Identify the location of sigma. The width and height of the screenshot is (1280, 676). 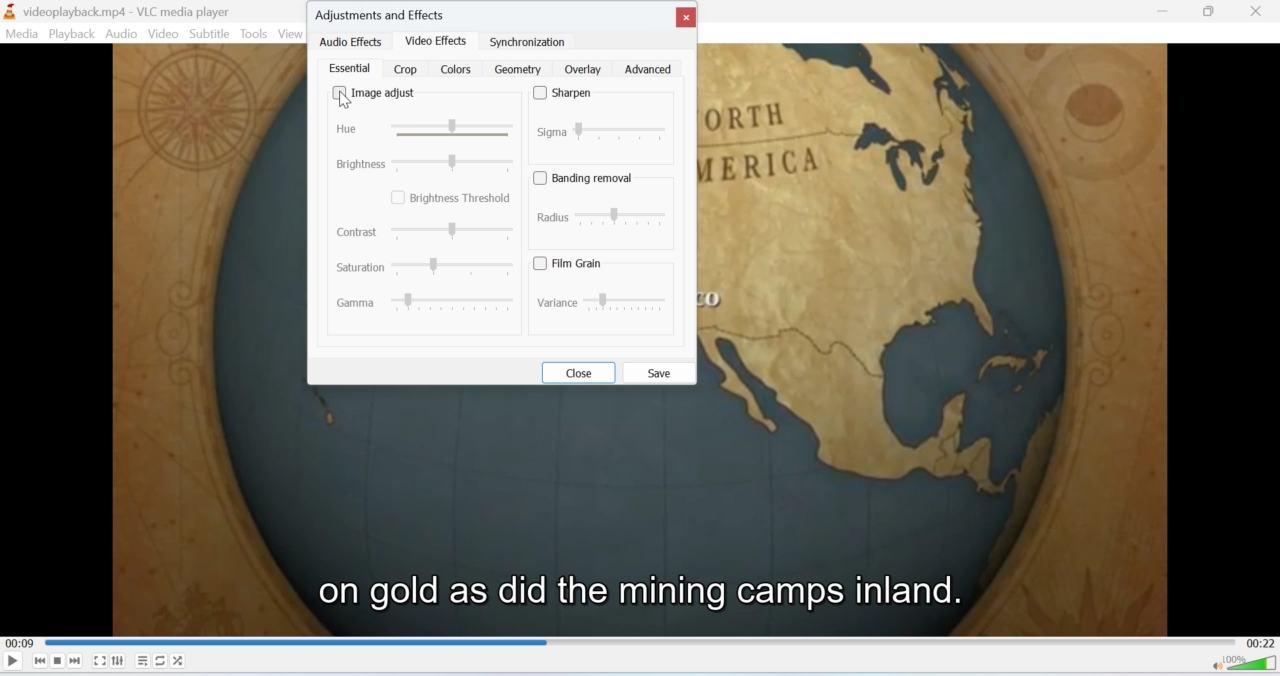
(607, 129).